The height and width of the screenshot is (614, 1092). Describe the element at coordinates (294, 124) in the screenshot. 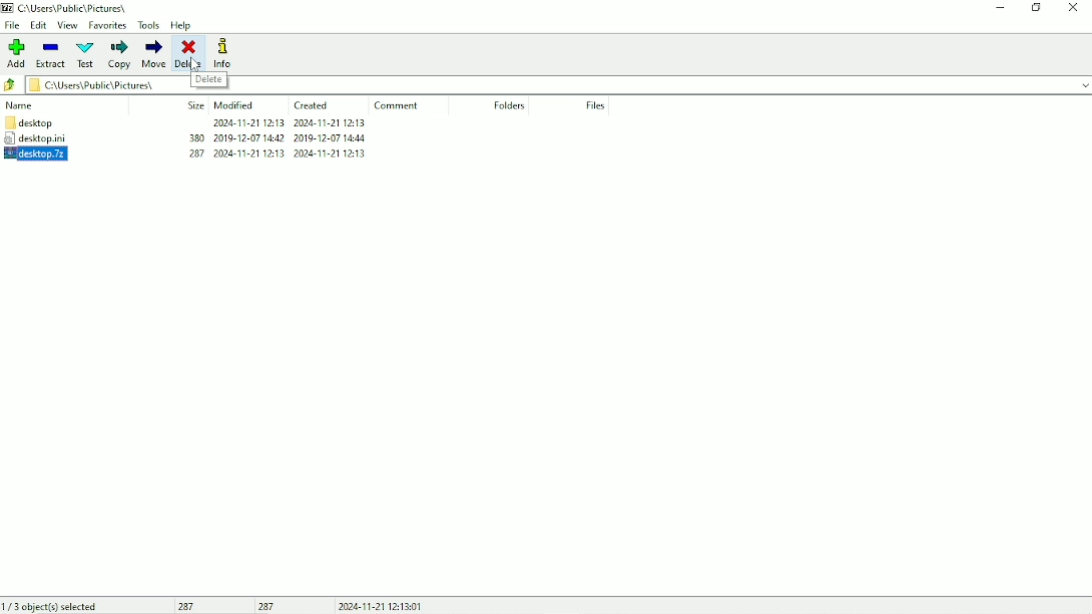

I see `2024-11-21 1213 2004-11-21 1213` at that location.